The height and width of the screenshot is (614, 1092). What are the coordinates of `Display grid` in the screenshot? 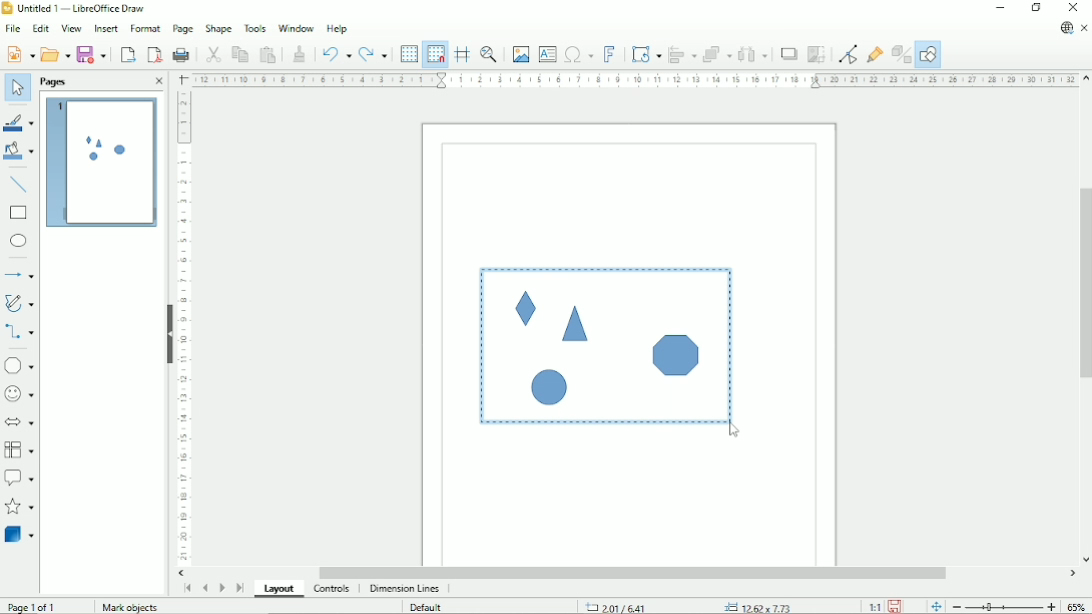 It's located at (408, 54).